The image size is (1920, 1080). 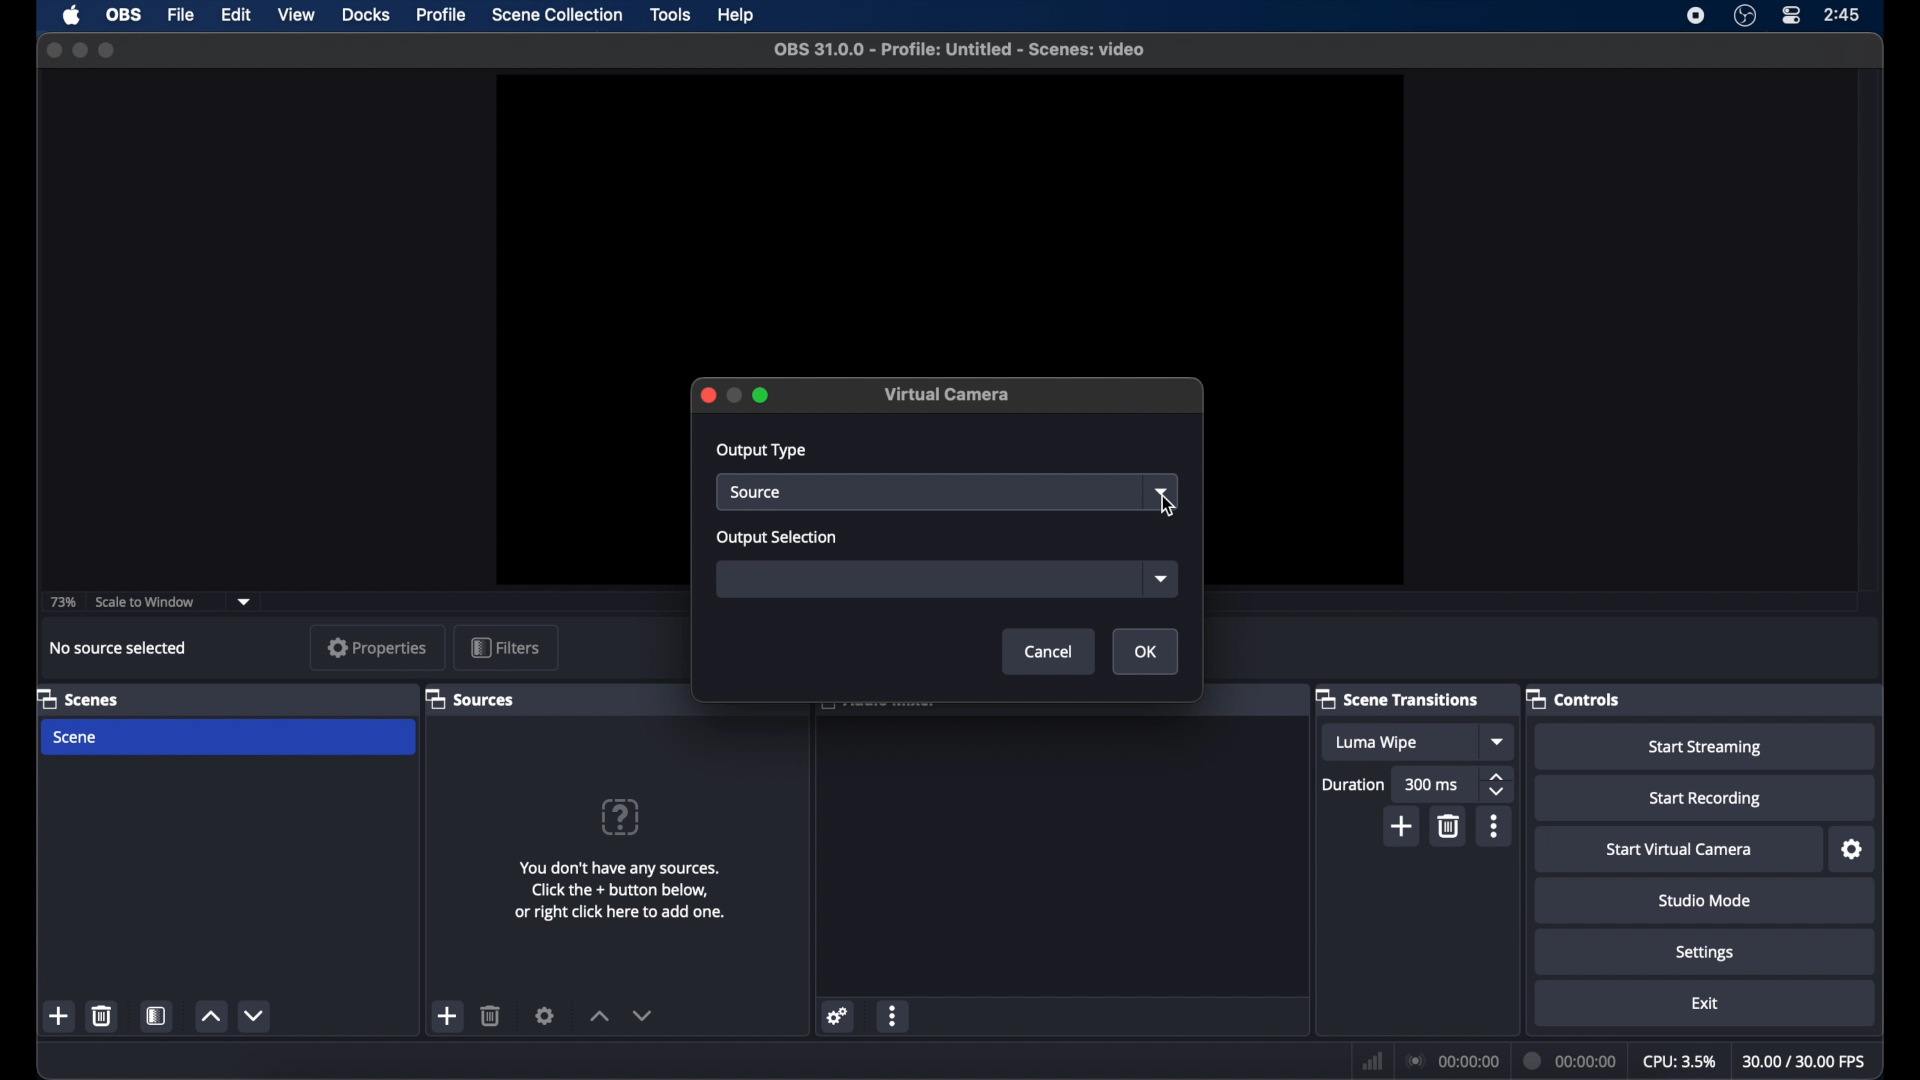 I want to click on settings, so click(x=838, y=1017).